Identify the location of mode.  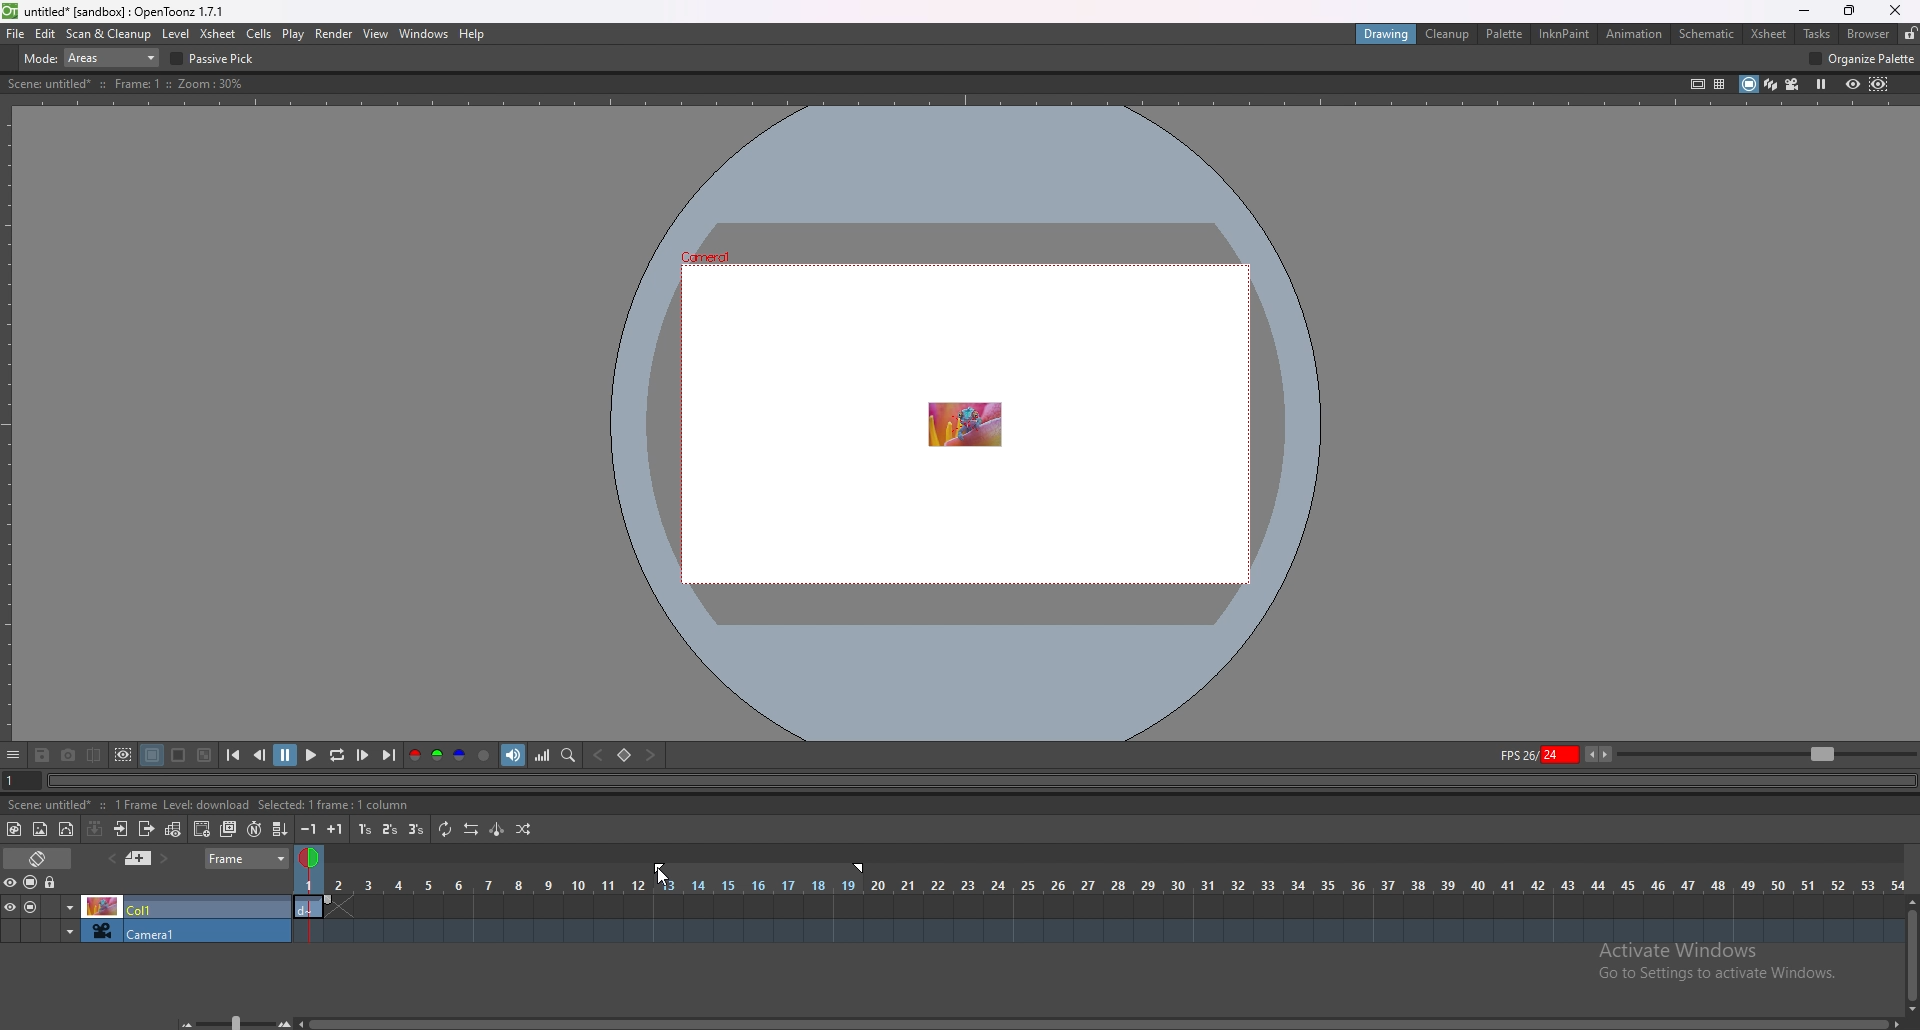
(92, 57).